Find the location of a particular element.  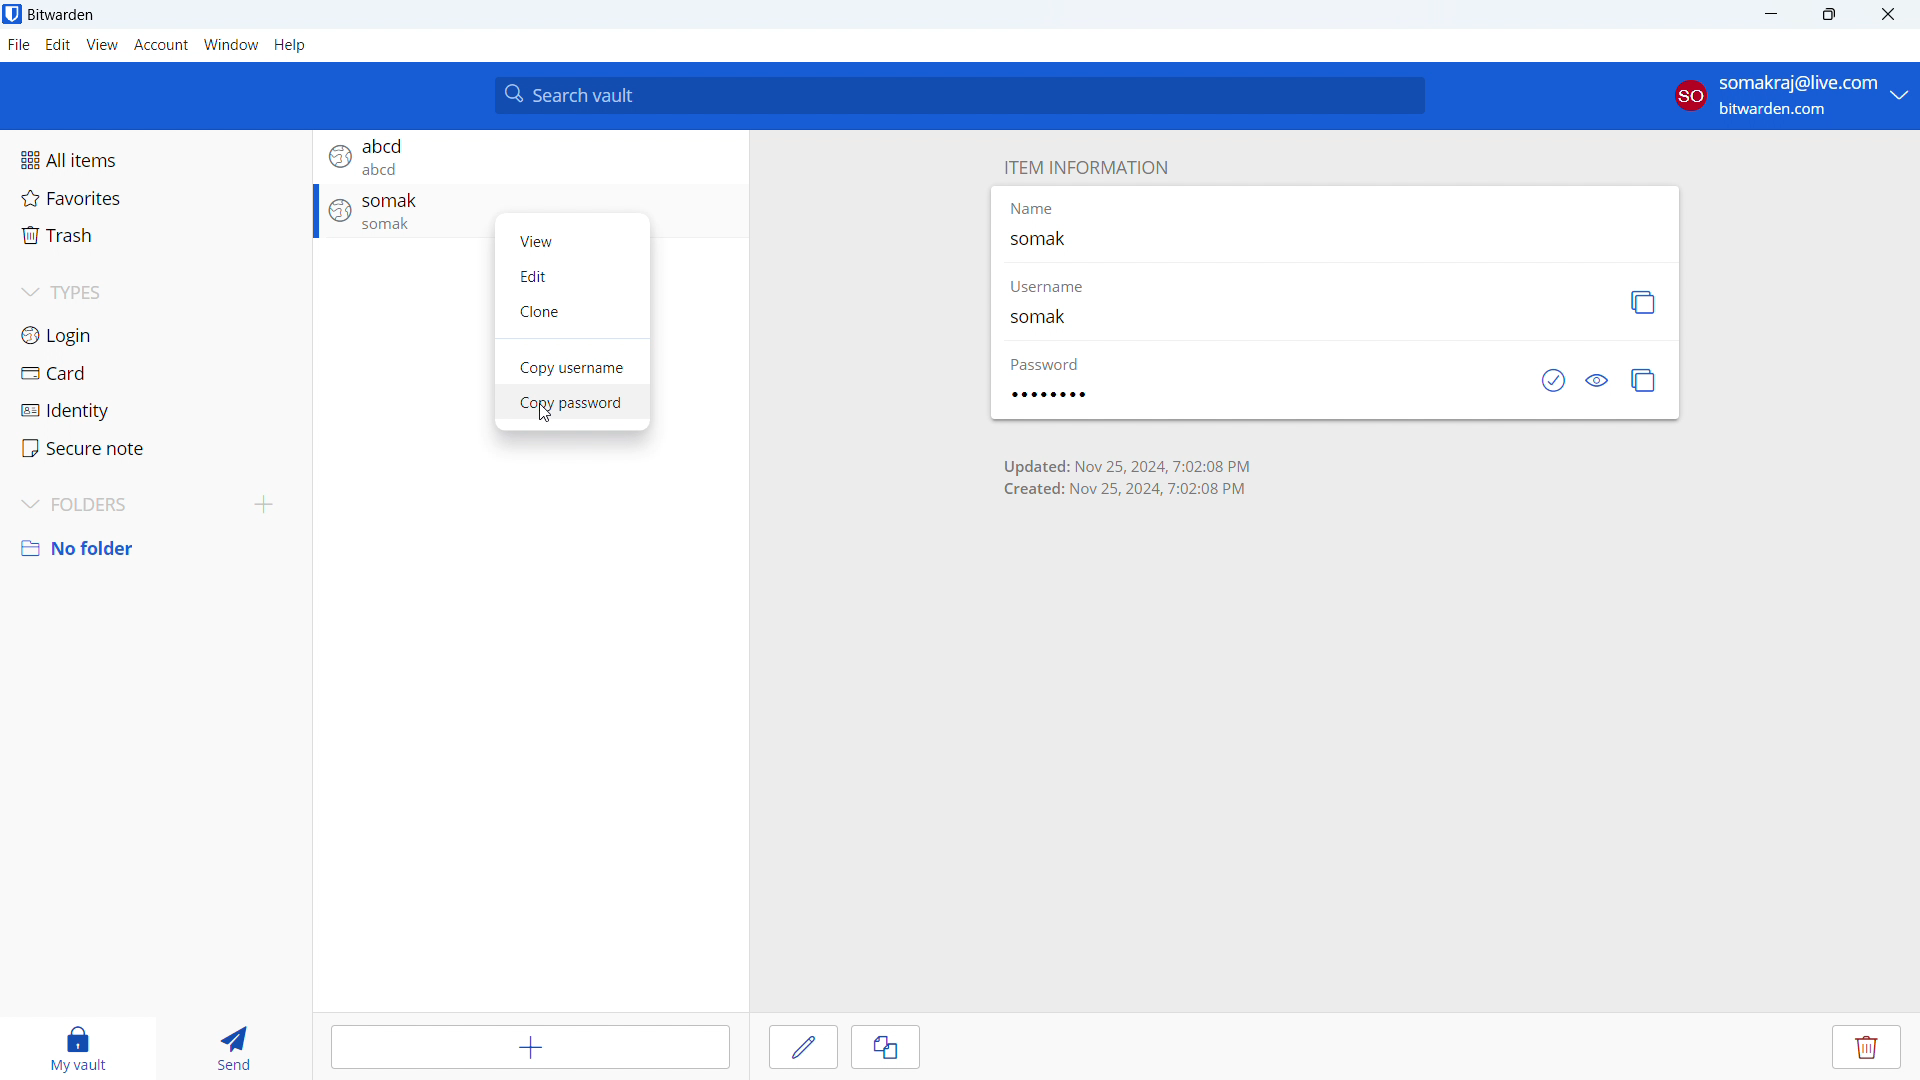

title is located at coordinates (62, 16).